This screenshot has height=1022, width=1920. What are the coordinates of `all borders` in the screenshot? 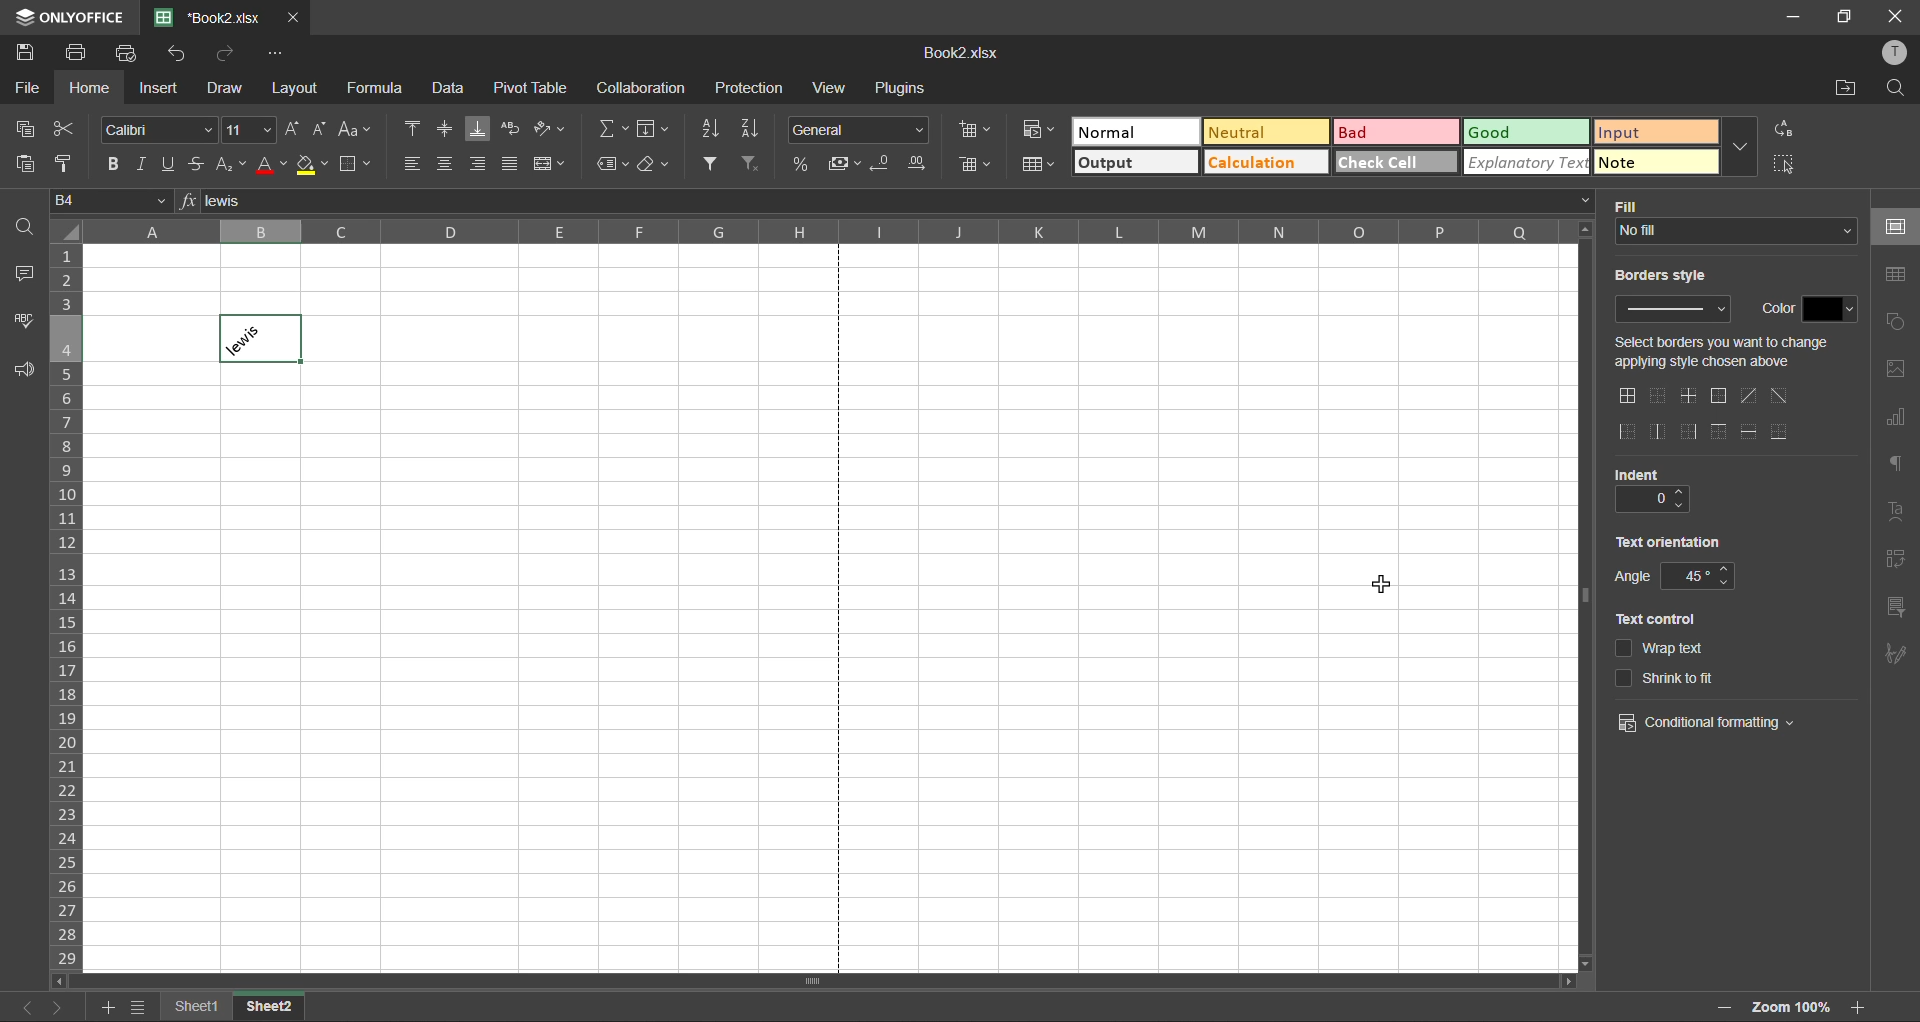 It's located at (1625, 396).